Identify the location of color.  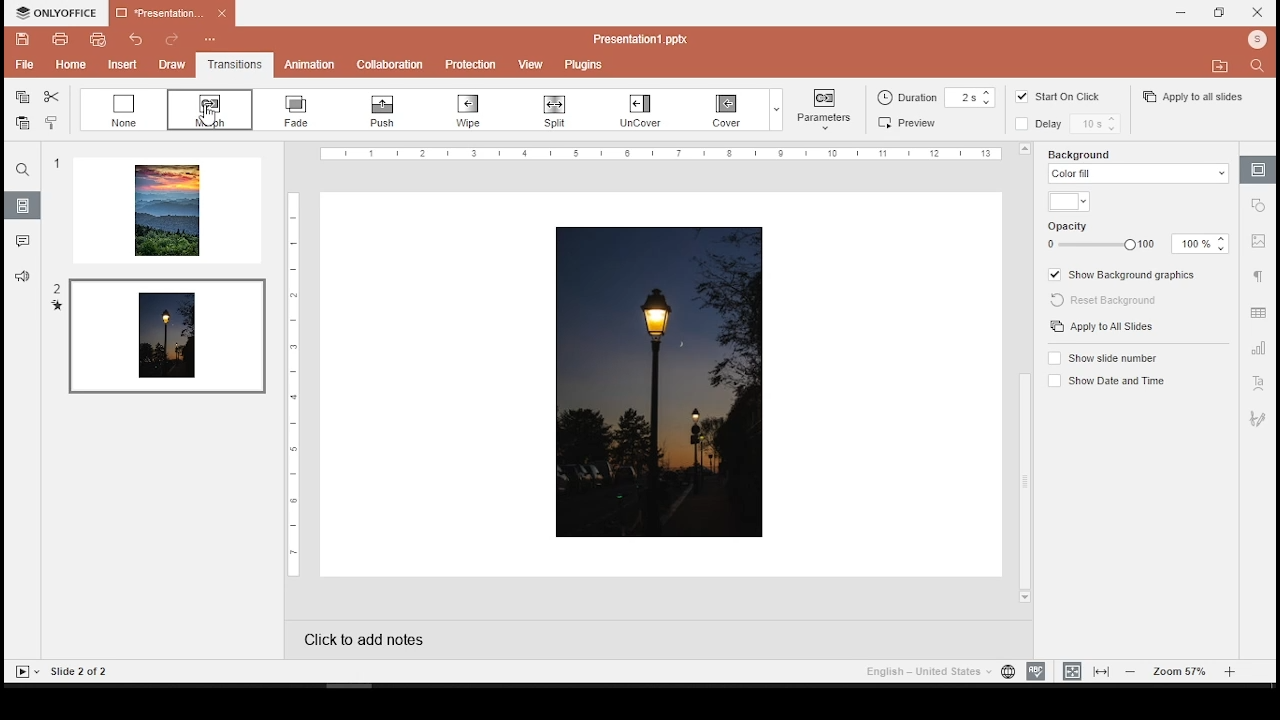
(1068, 201).